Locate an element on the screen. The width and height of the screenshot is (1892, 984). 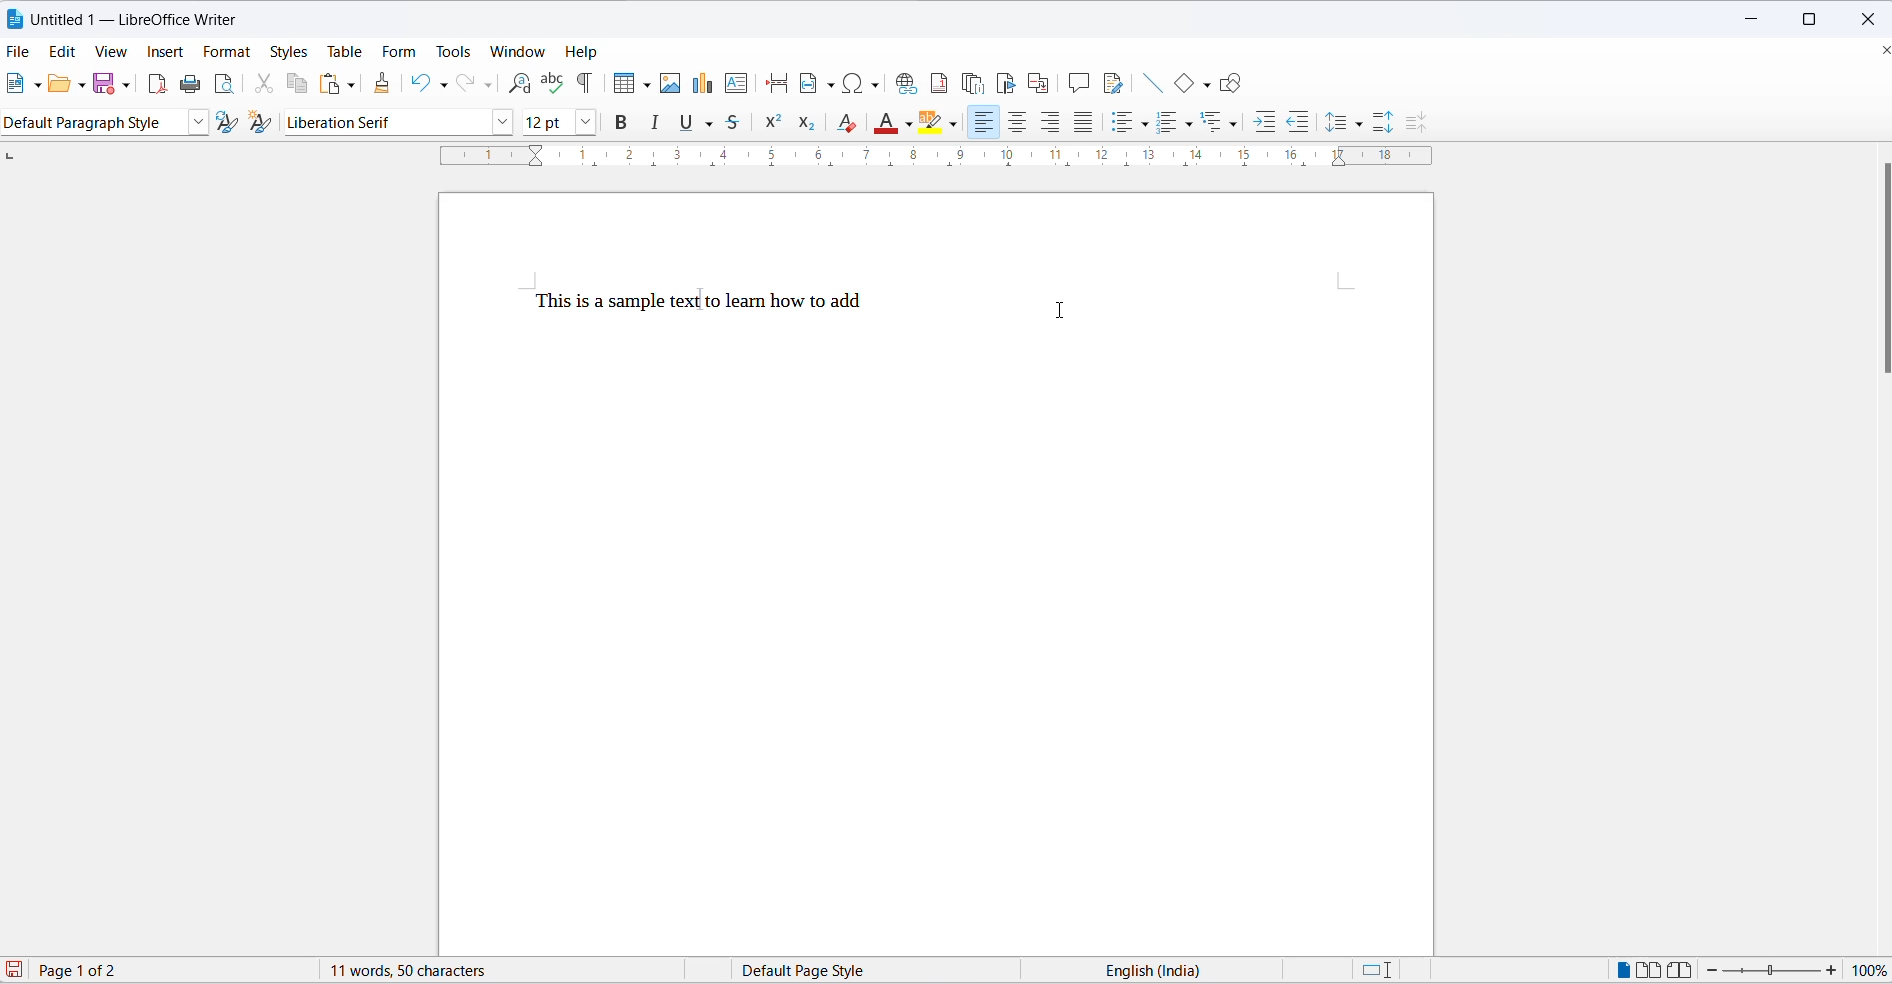
close is located at coordinates (1867, 16).